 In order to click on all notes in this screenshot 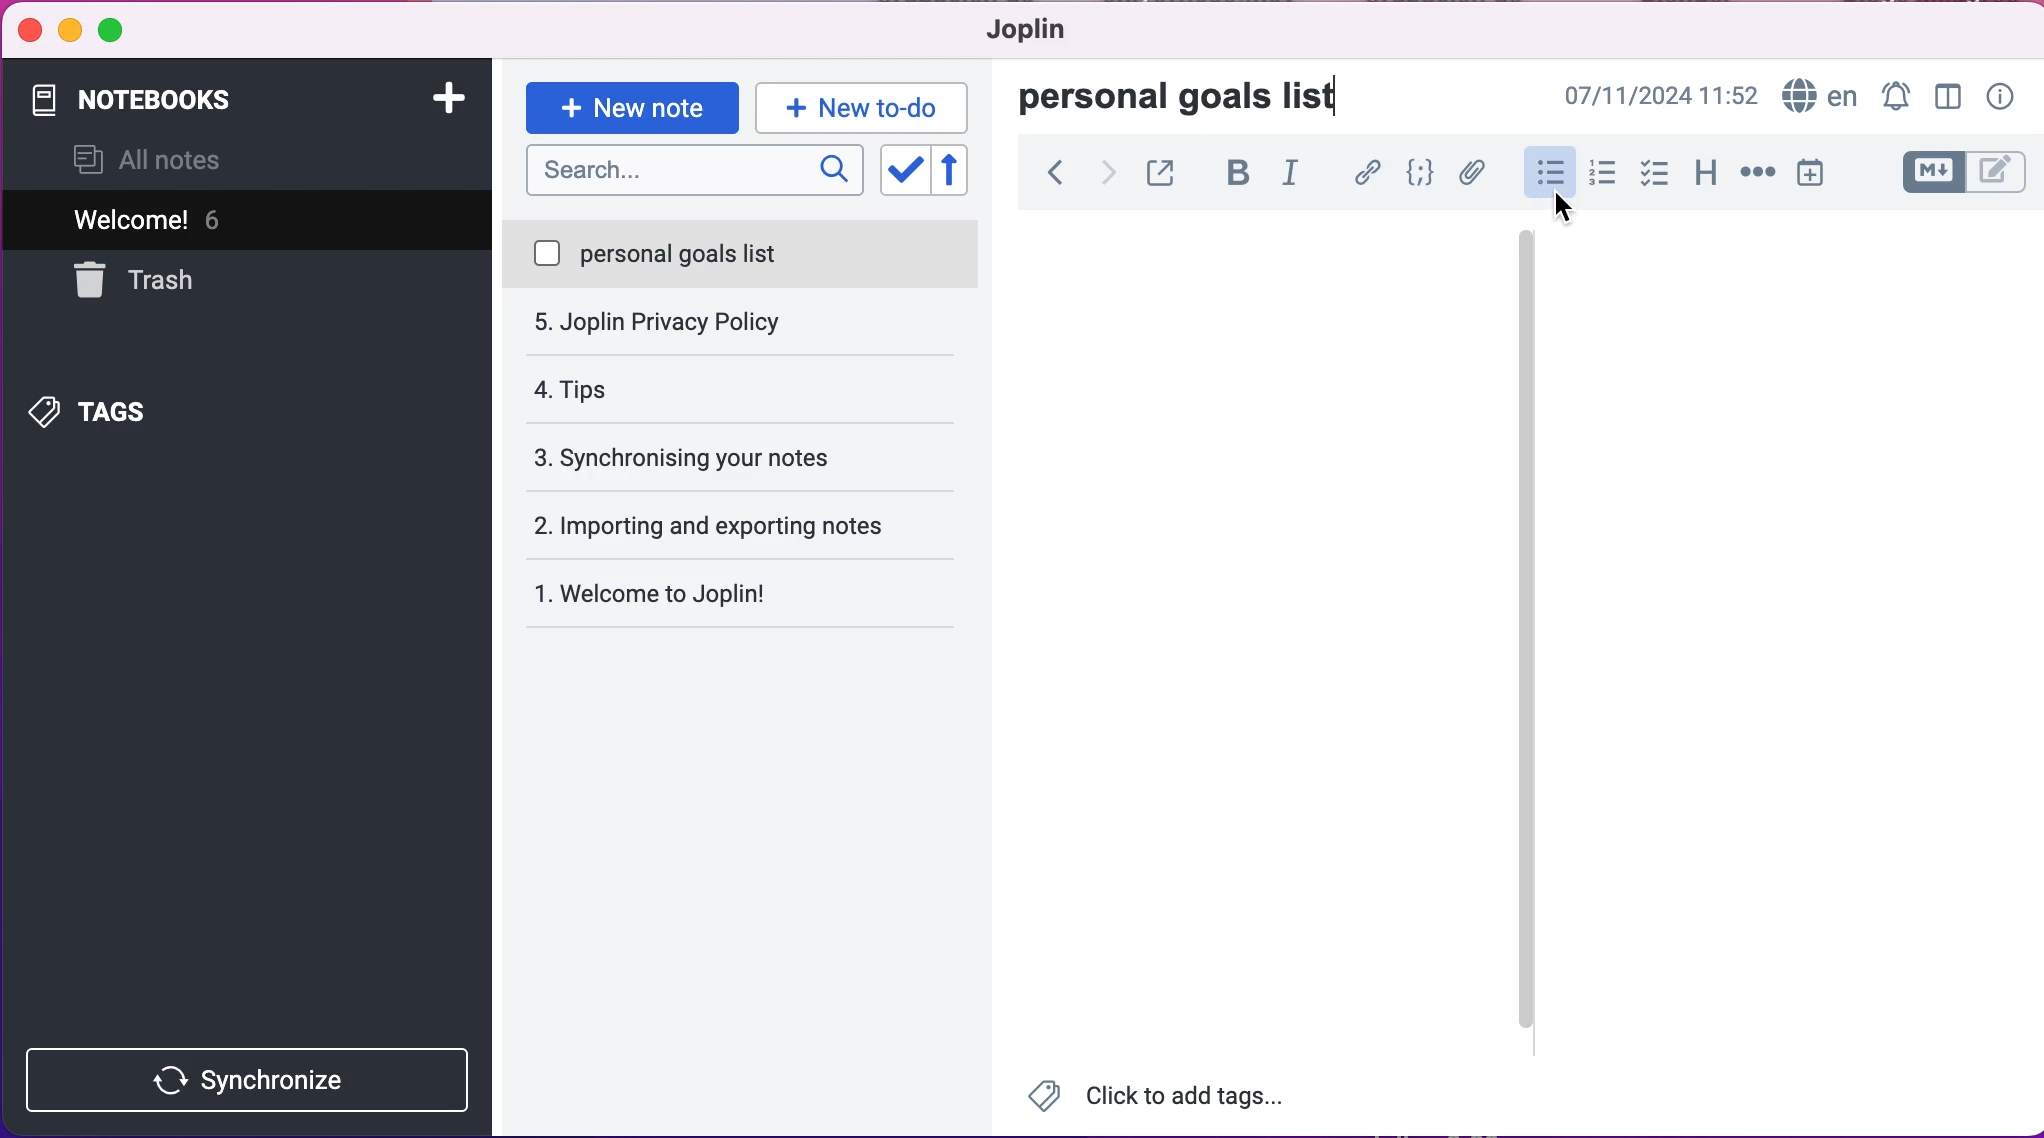, I will do `click(160, 162)`.